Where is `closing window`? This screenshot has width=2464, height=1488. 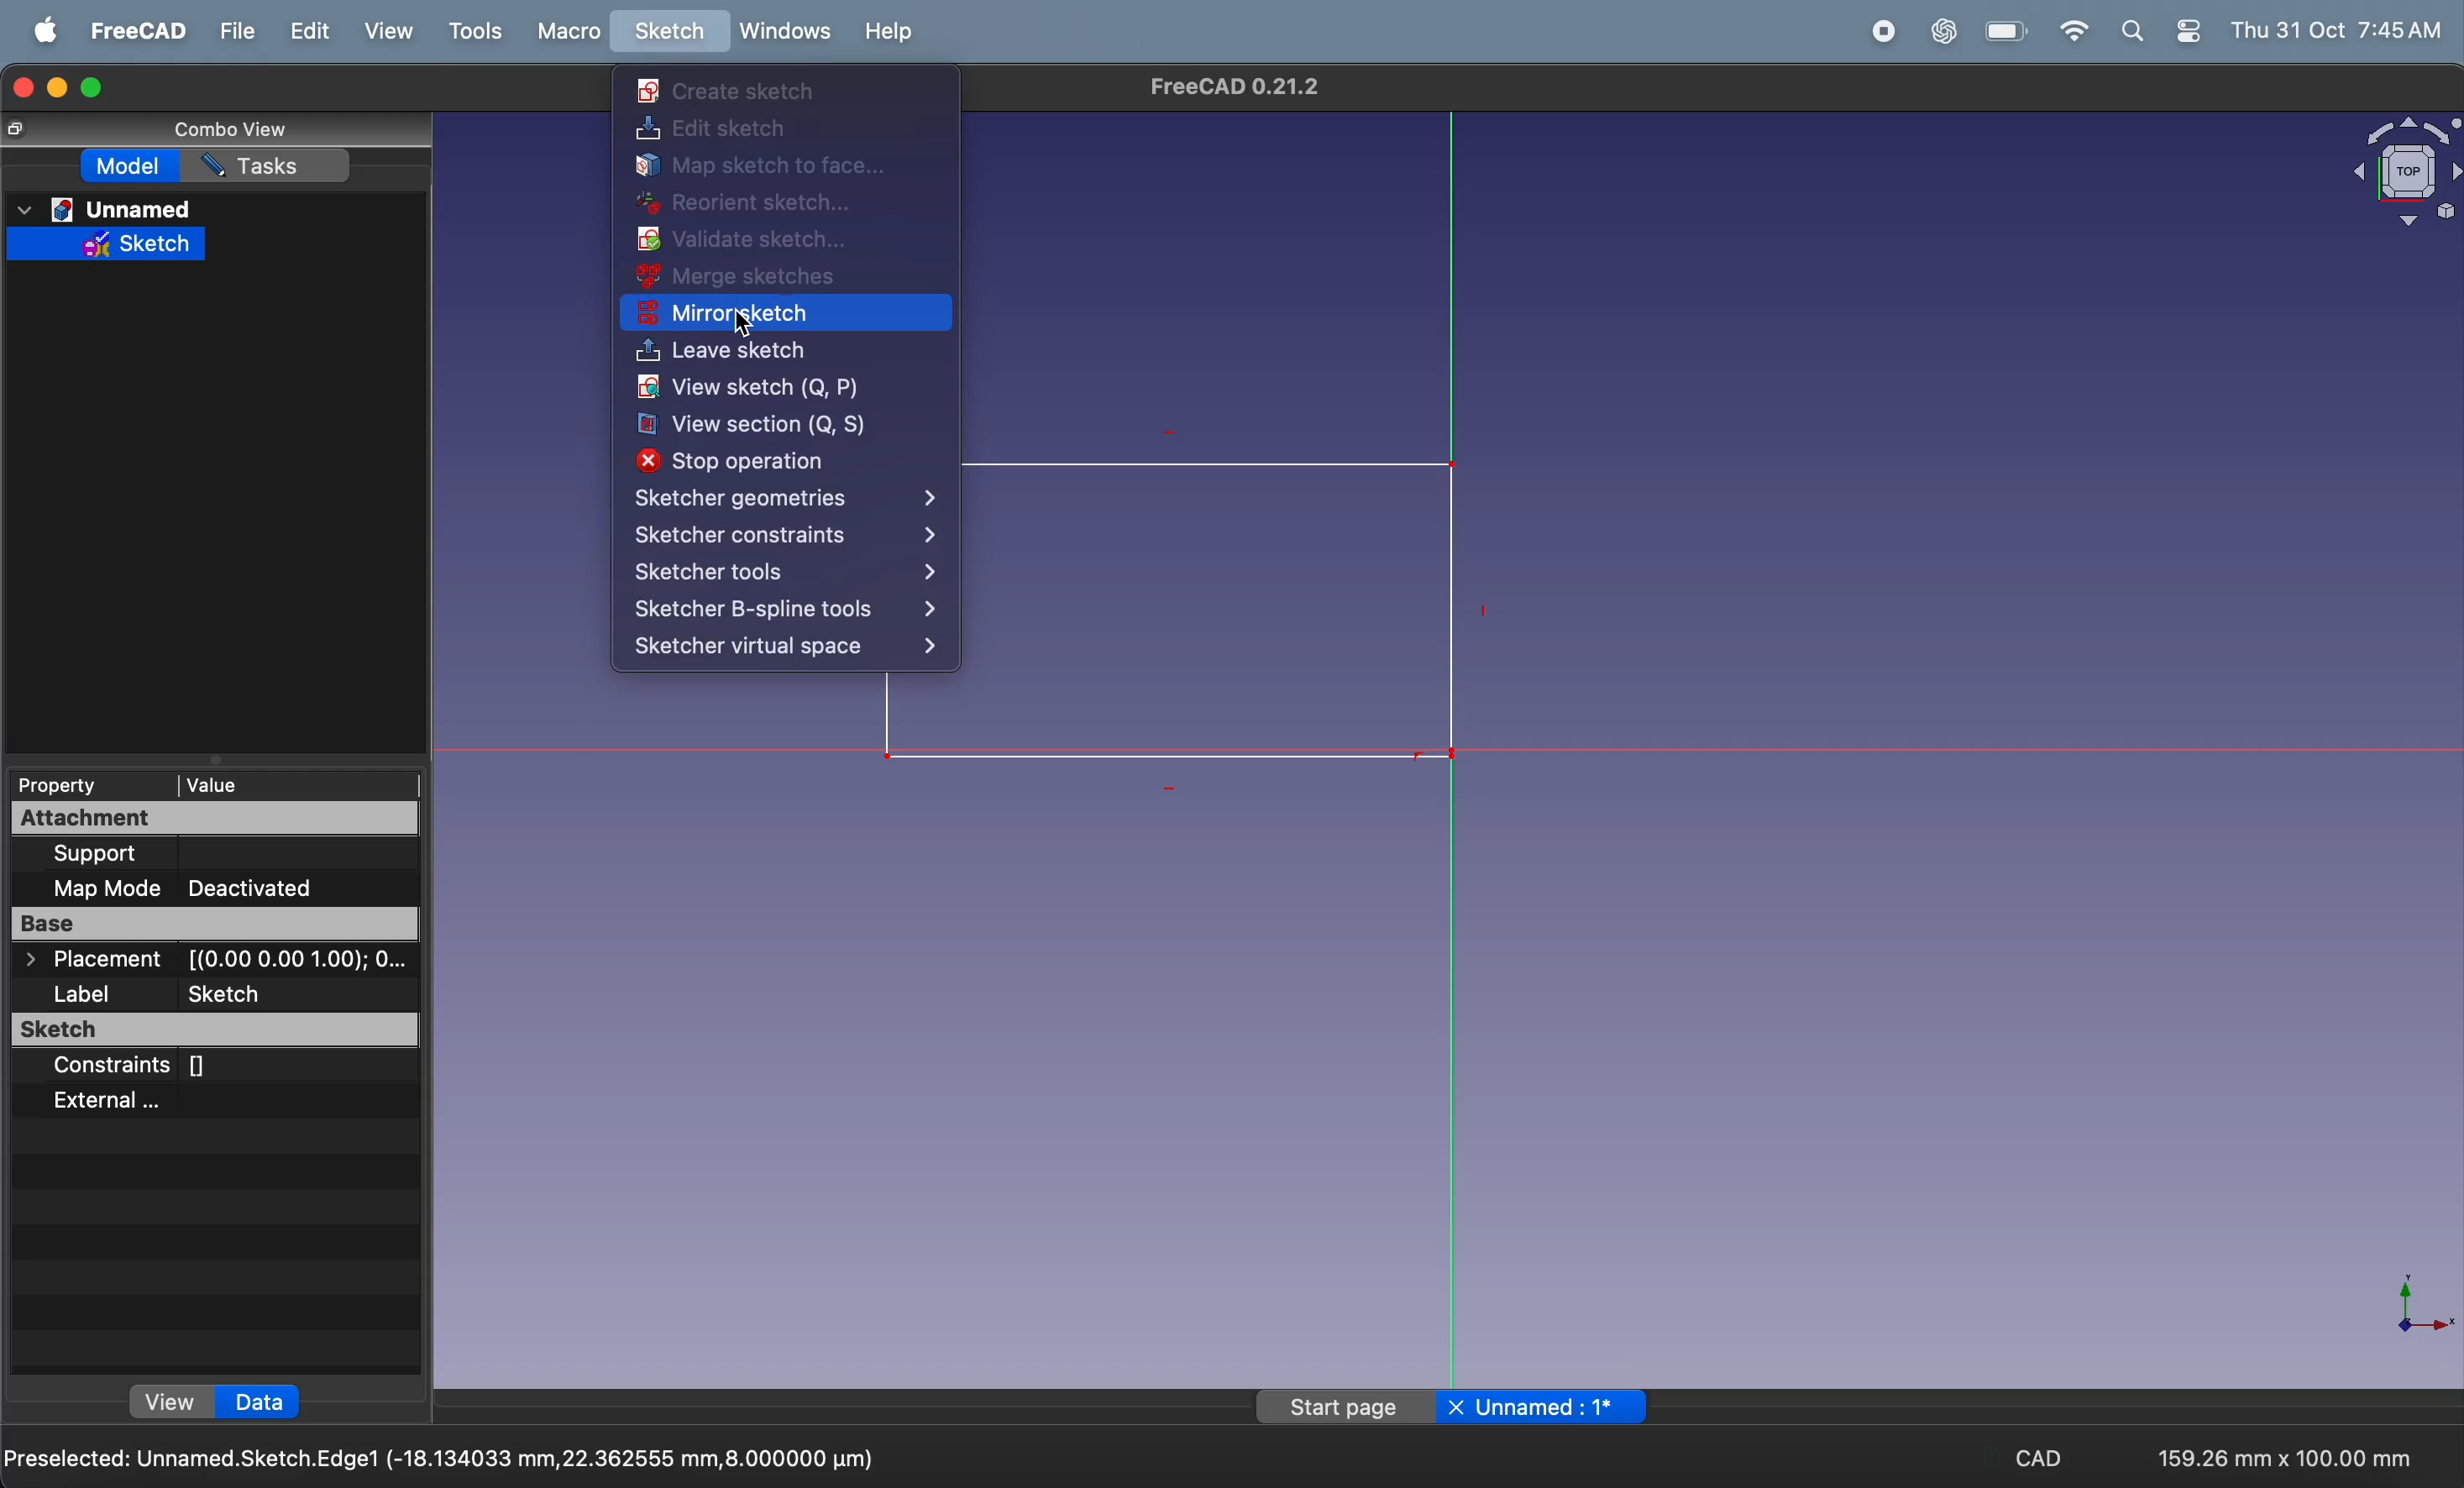
closing window is located at coordinates (21, 86).